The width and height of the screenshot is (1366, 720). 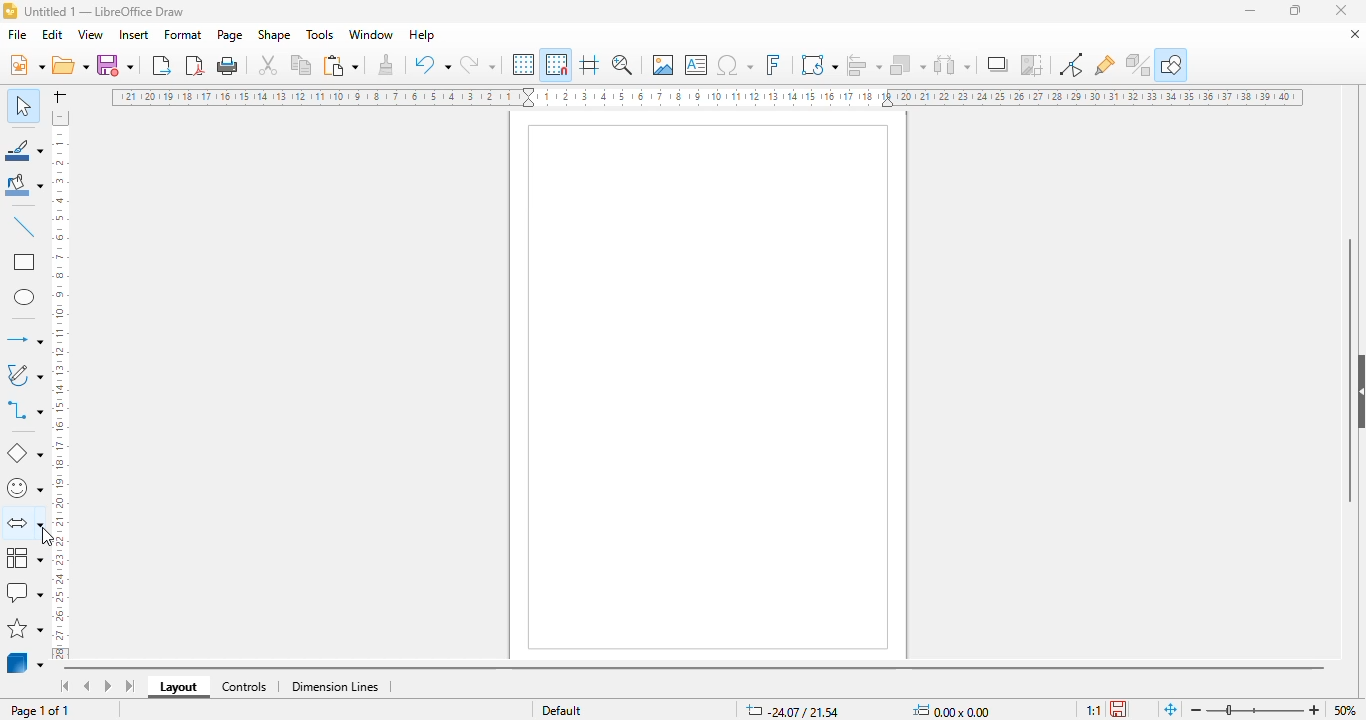 What do you see at coordinates (1357, 392) in the screenshot?
I see `show` at bounding box center [1357, 392].